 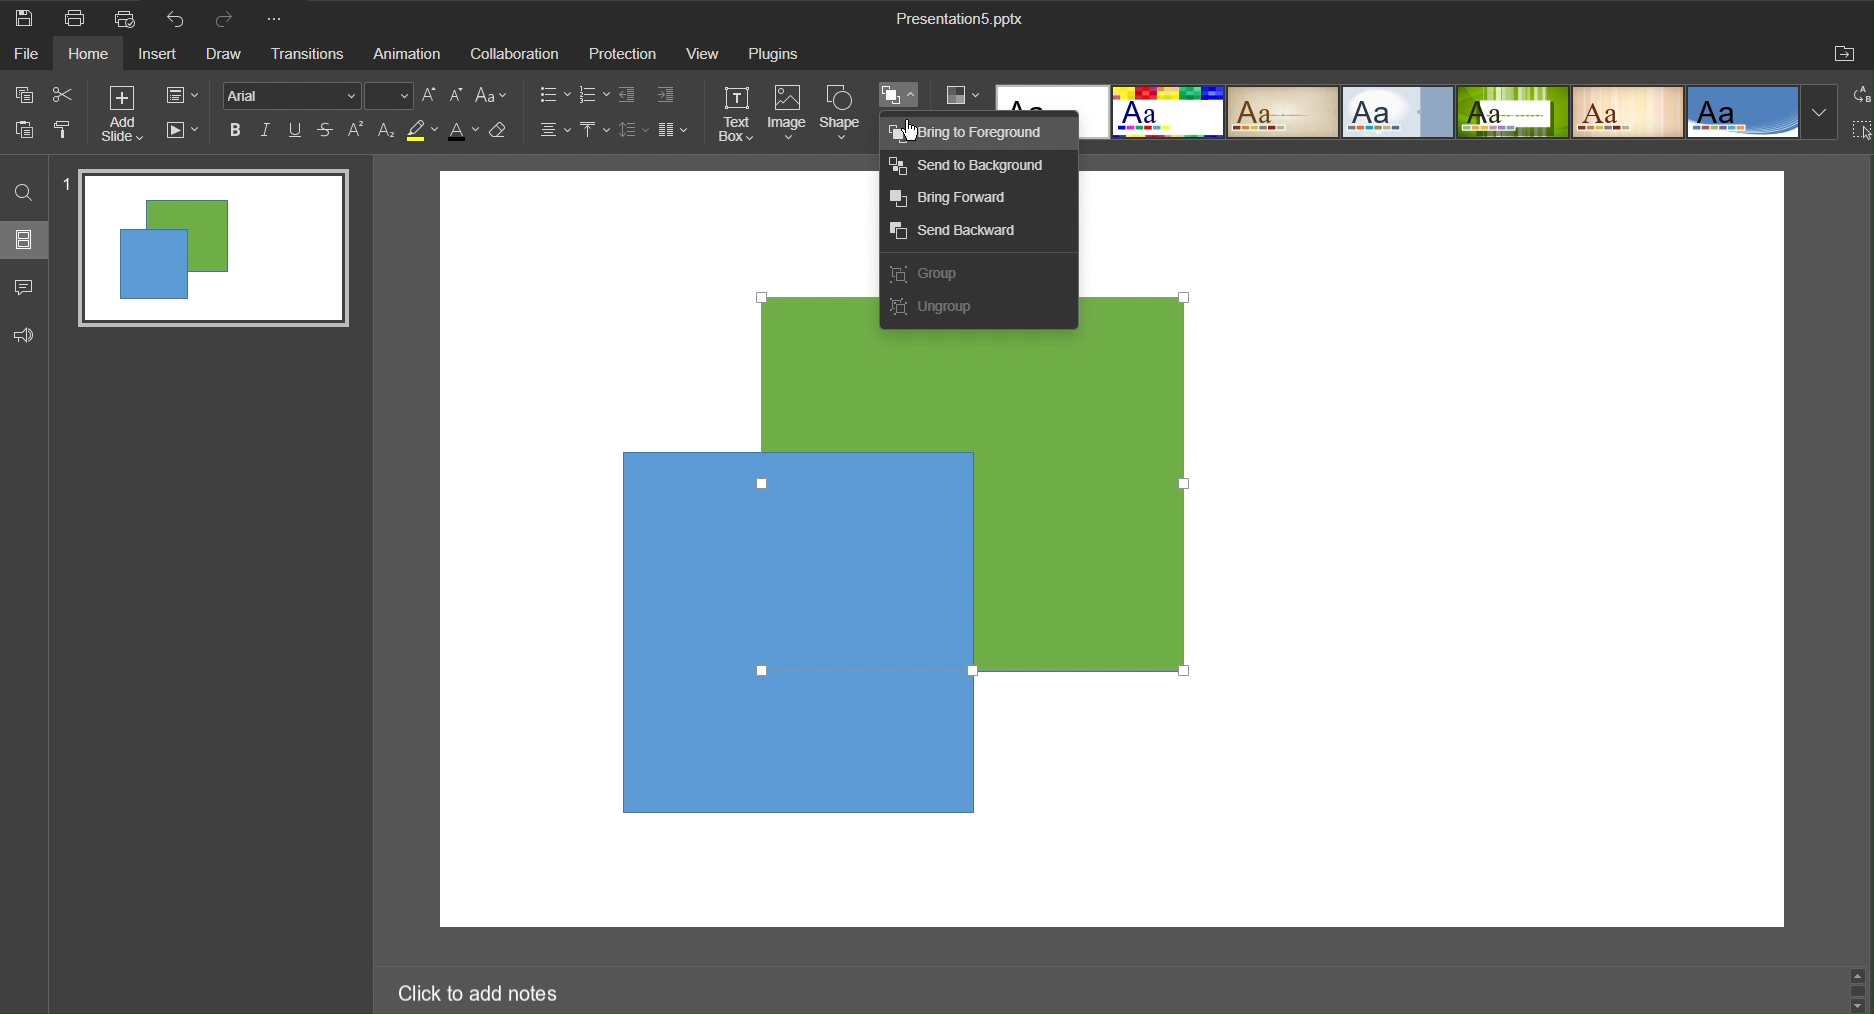 I want to click on Slides, so click(x=27, y=241).